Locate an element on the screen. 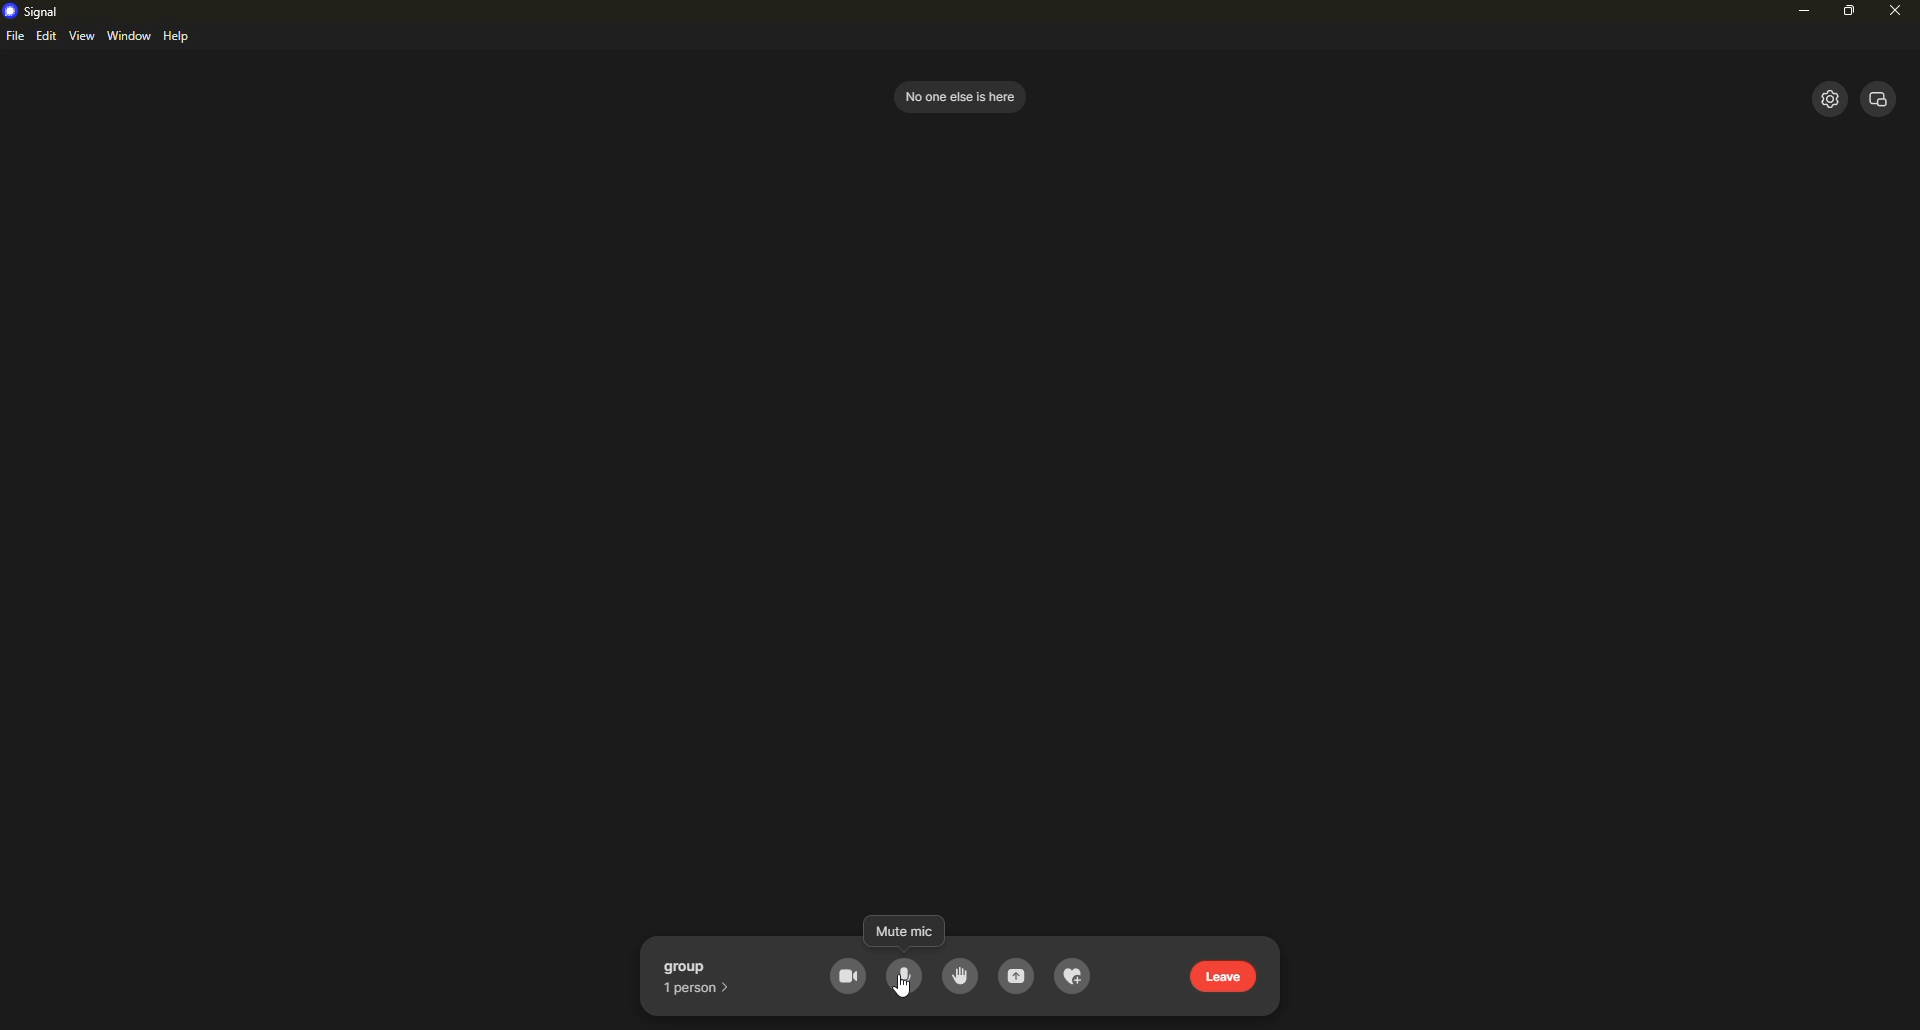 Image resolution: width=1920 pixels, height=1030 pixels. leave is located at coordinates (1227, 976).